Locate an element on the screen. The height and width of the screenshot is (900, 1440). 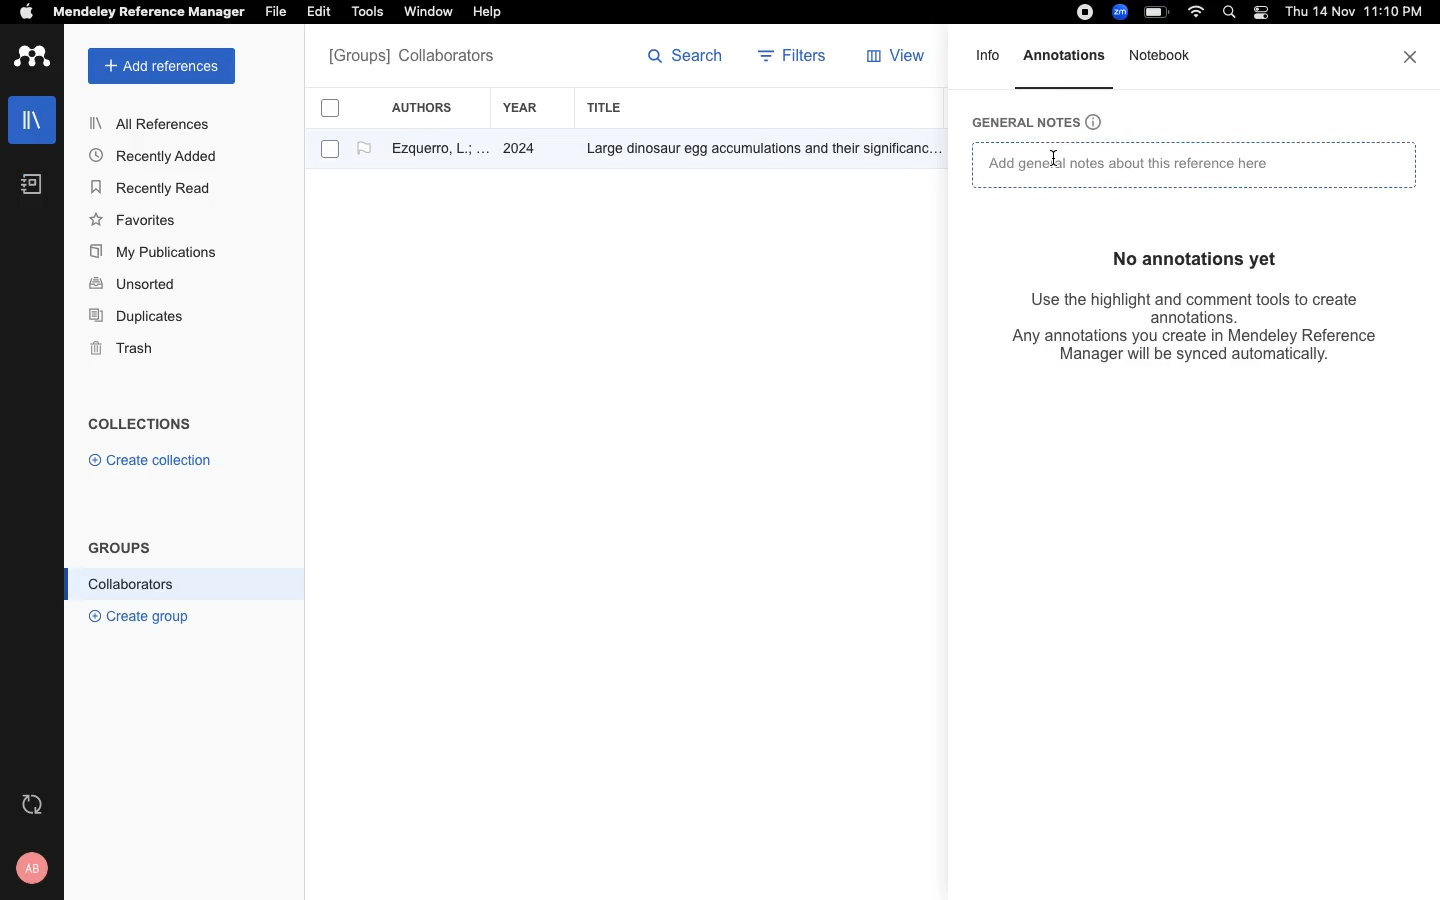
File is located at coordinates (275, 10).